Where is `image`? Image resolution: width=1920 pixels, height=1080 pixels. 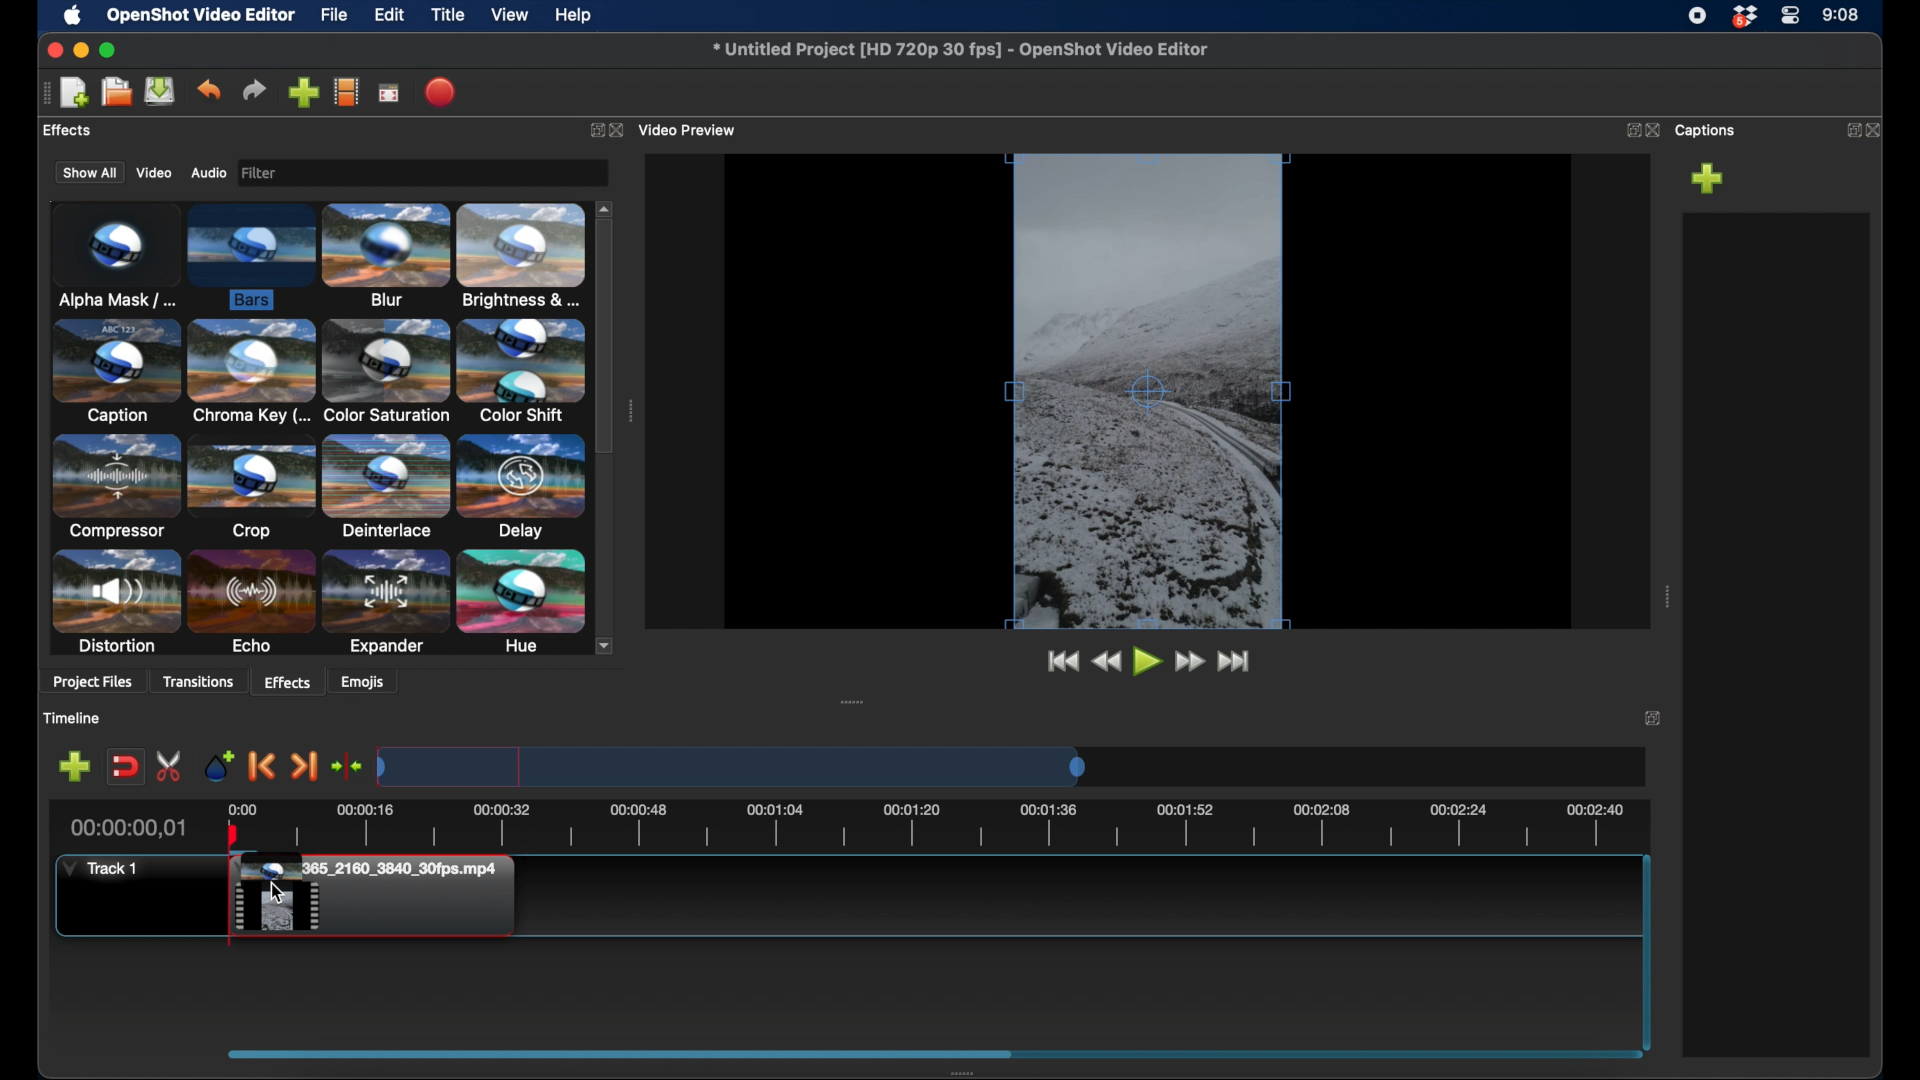 image is located at coordinates (264, 173).